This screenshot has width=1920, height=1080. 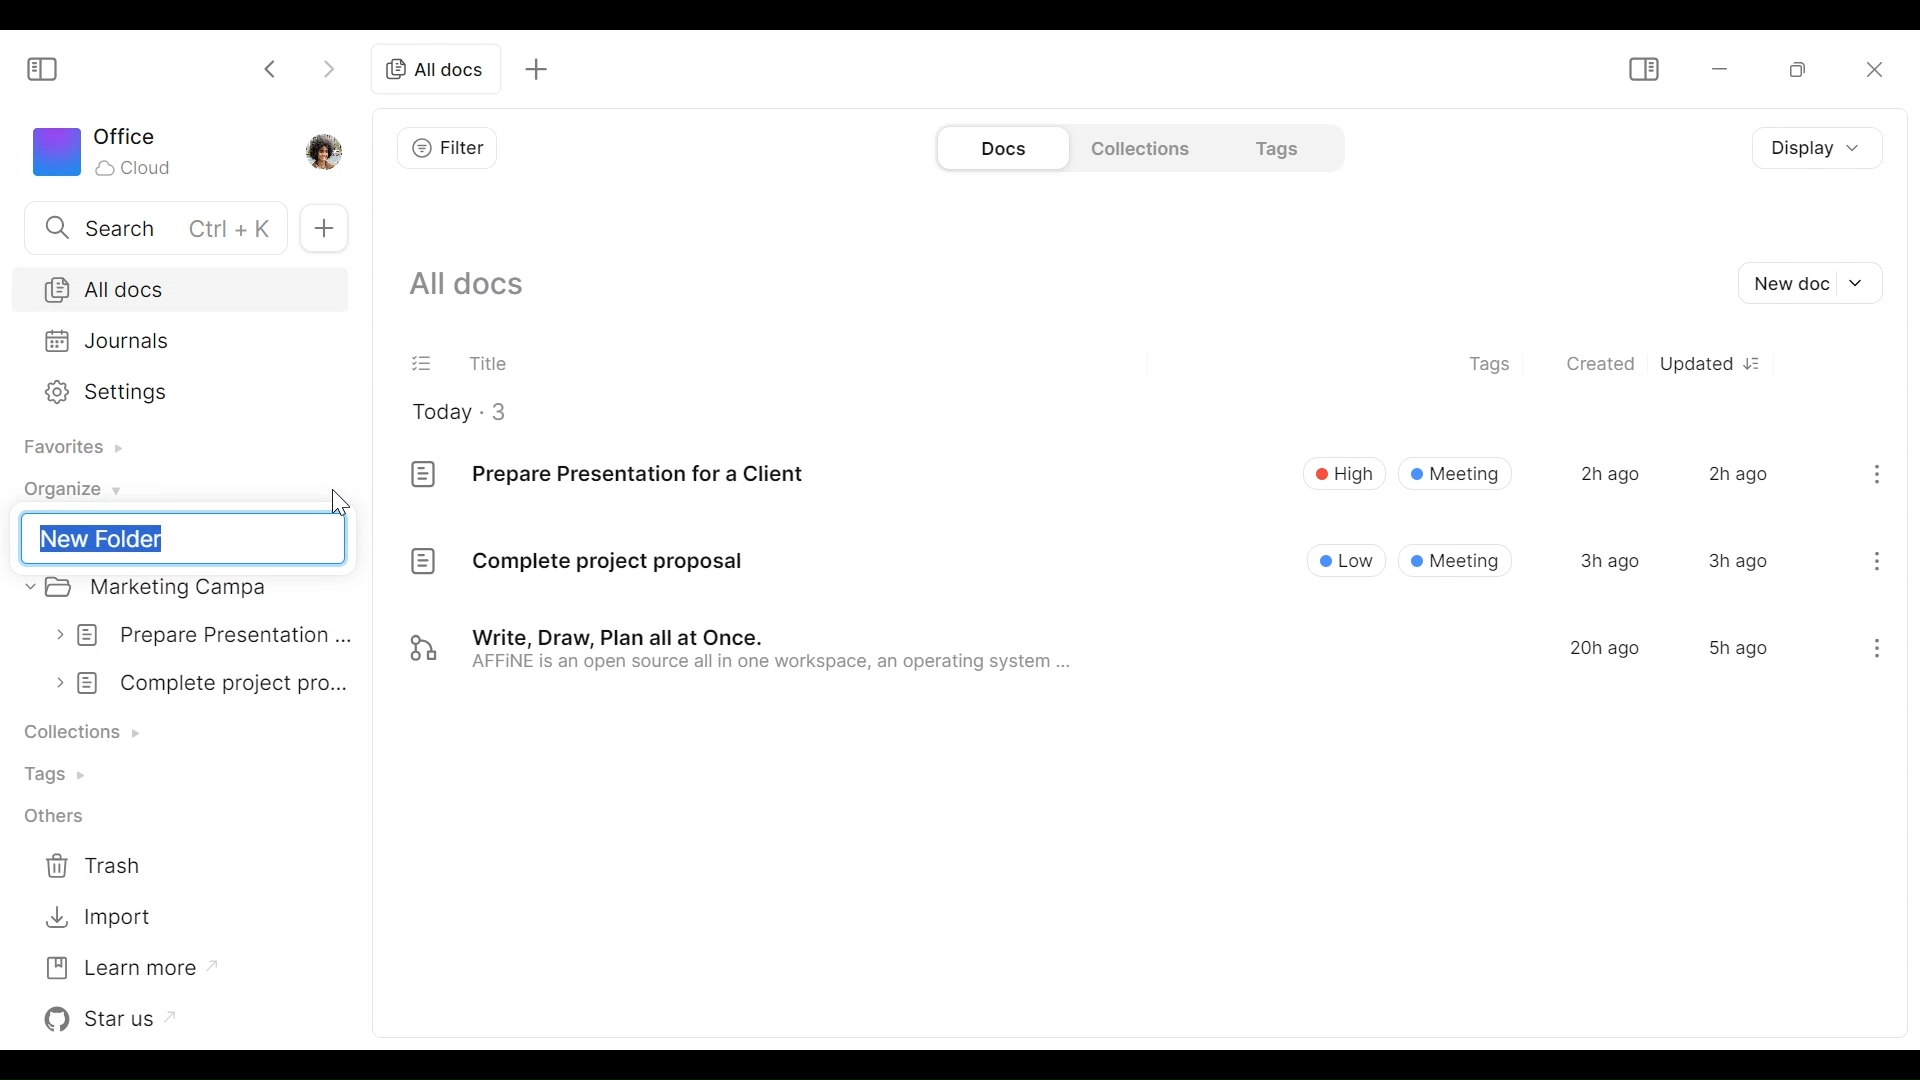 I want to click on 2h ago, so click(x=1738, y=472).